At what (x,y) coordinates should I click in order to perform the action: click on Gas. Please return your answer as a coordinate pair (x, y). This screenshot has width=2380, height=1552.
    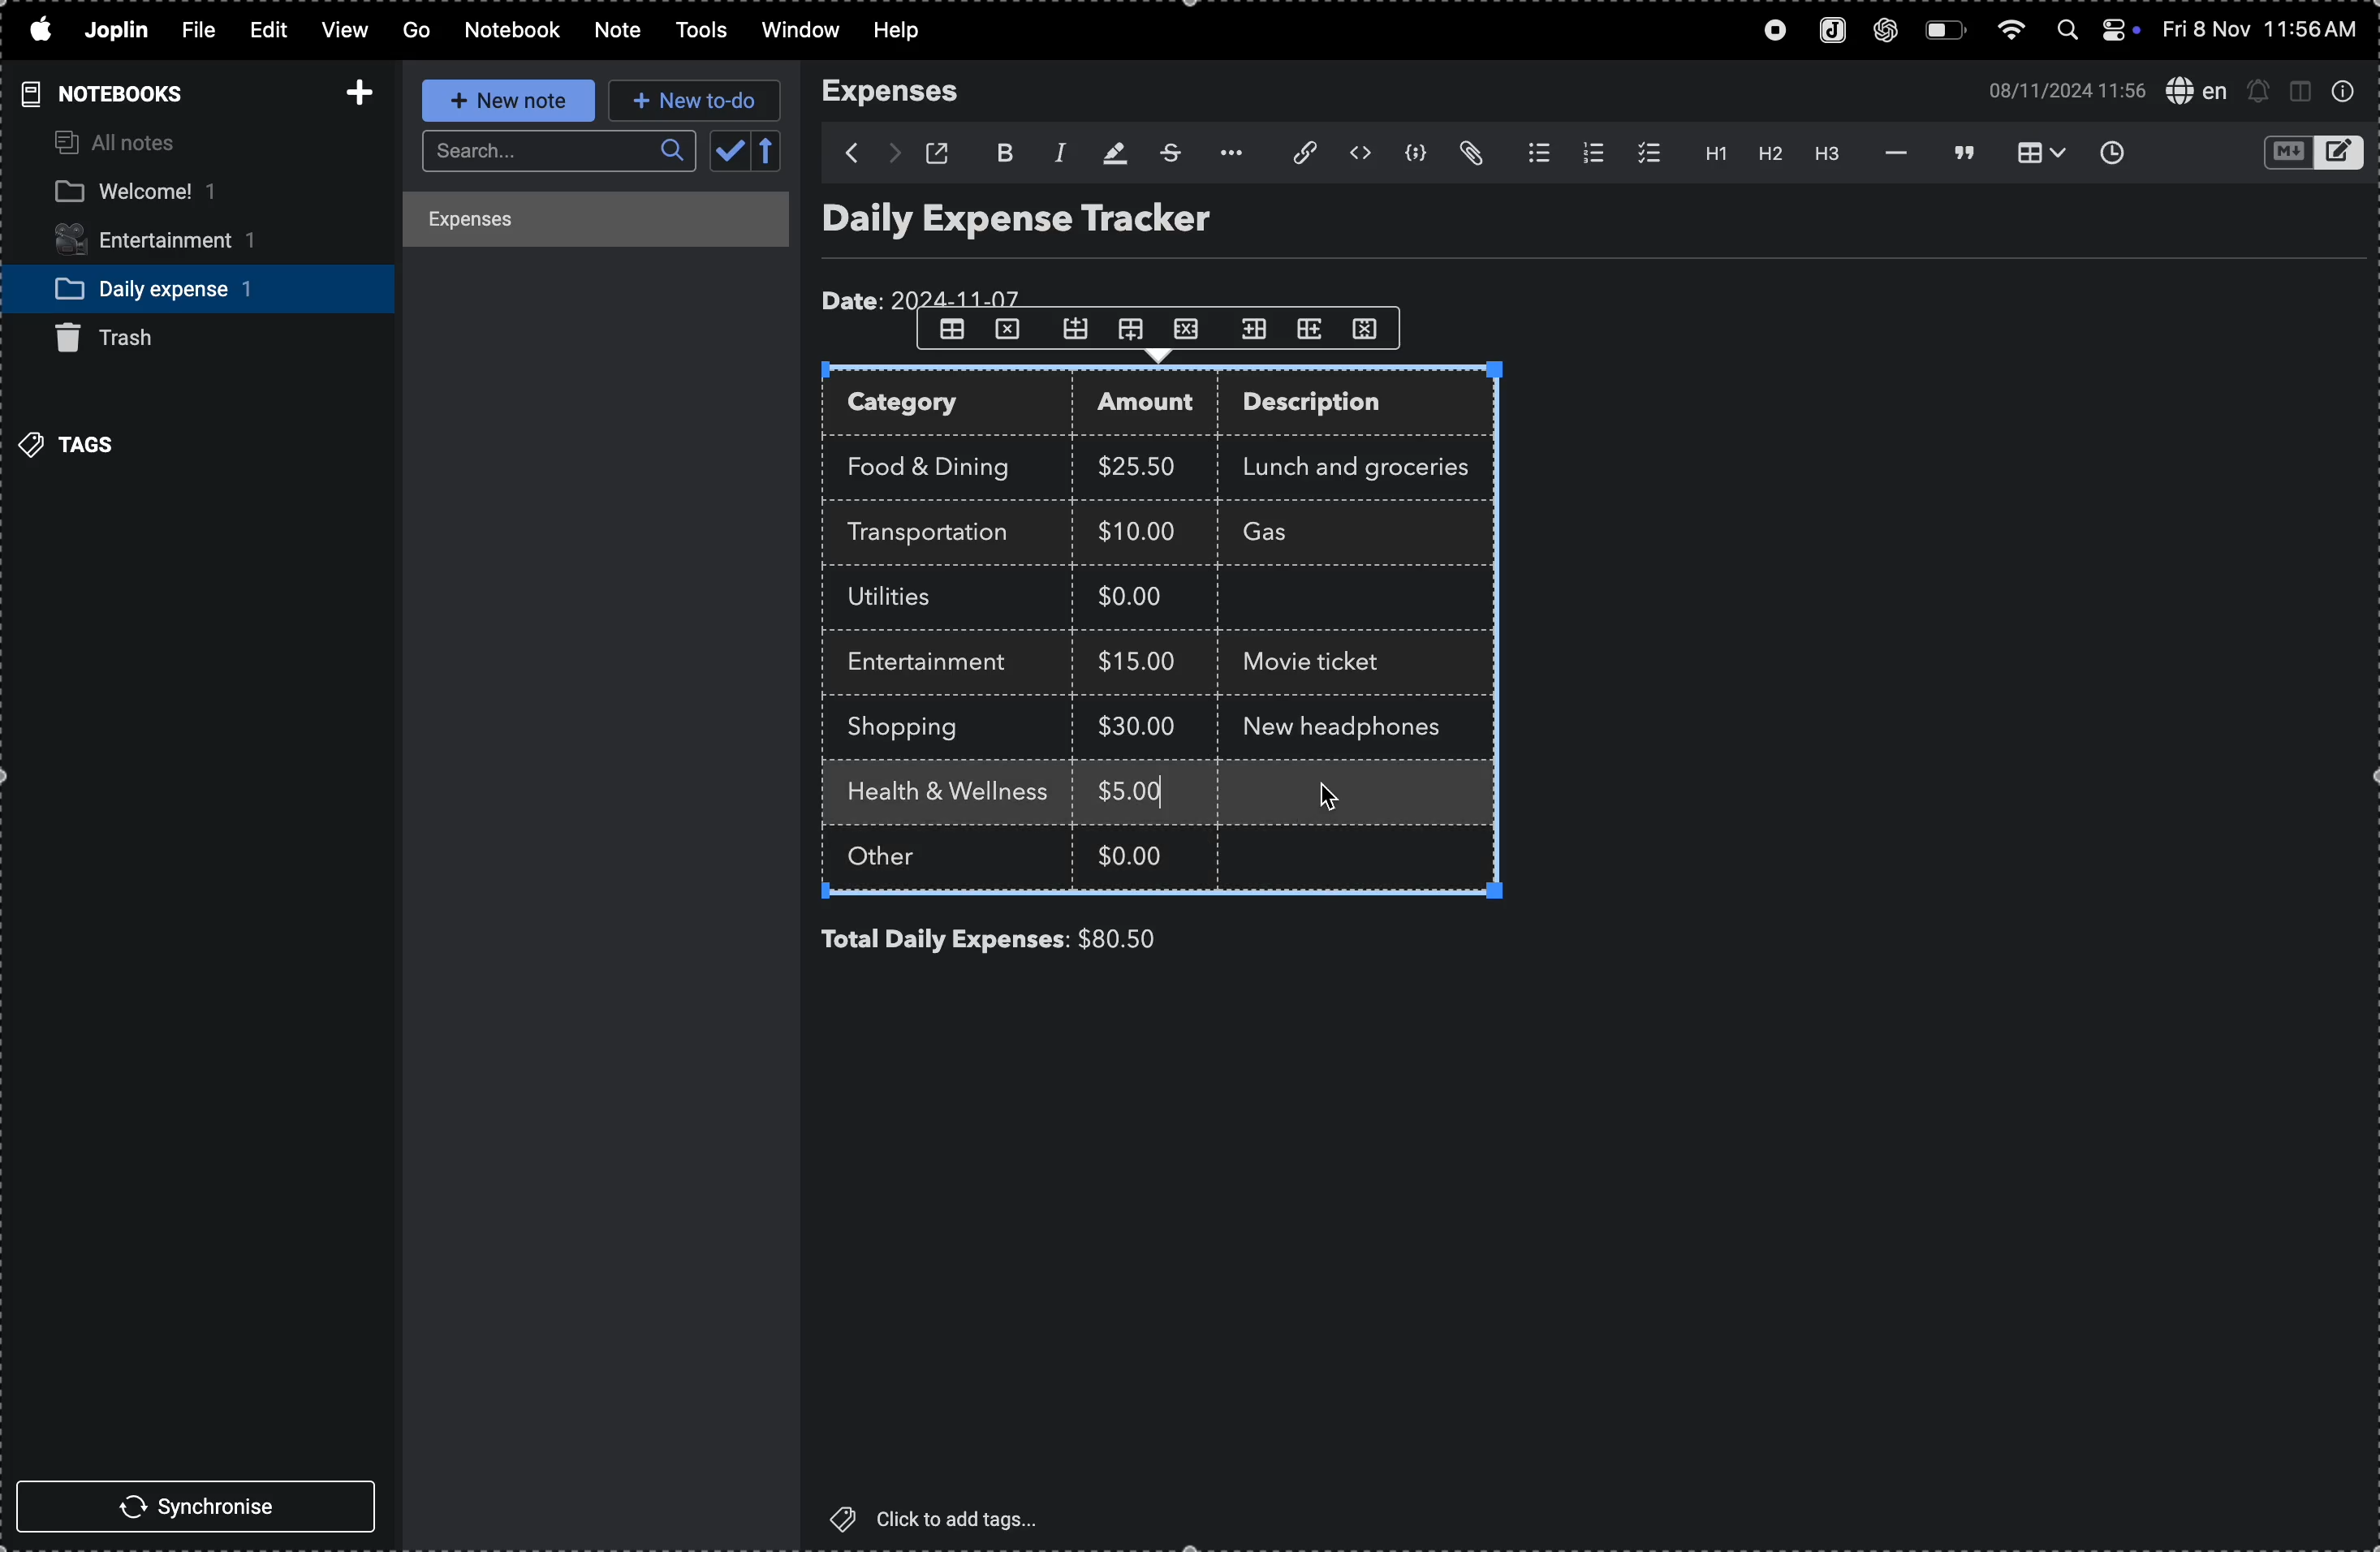
    Looking at the image, I should click on (1302, 534).